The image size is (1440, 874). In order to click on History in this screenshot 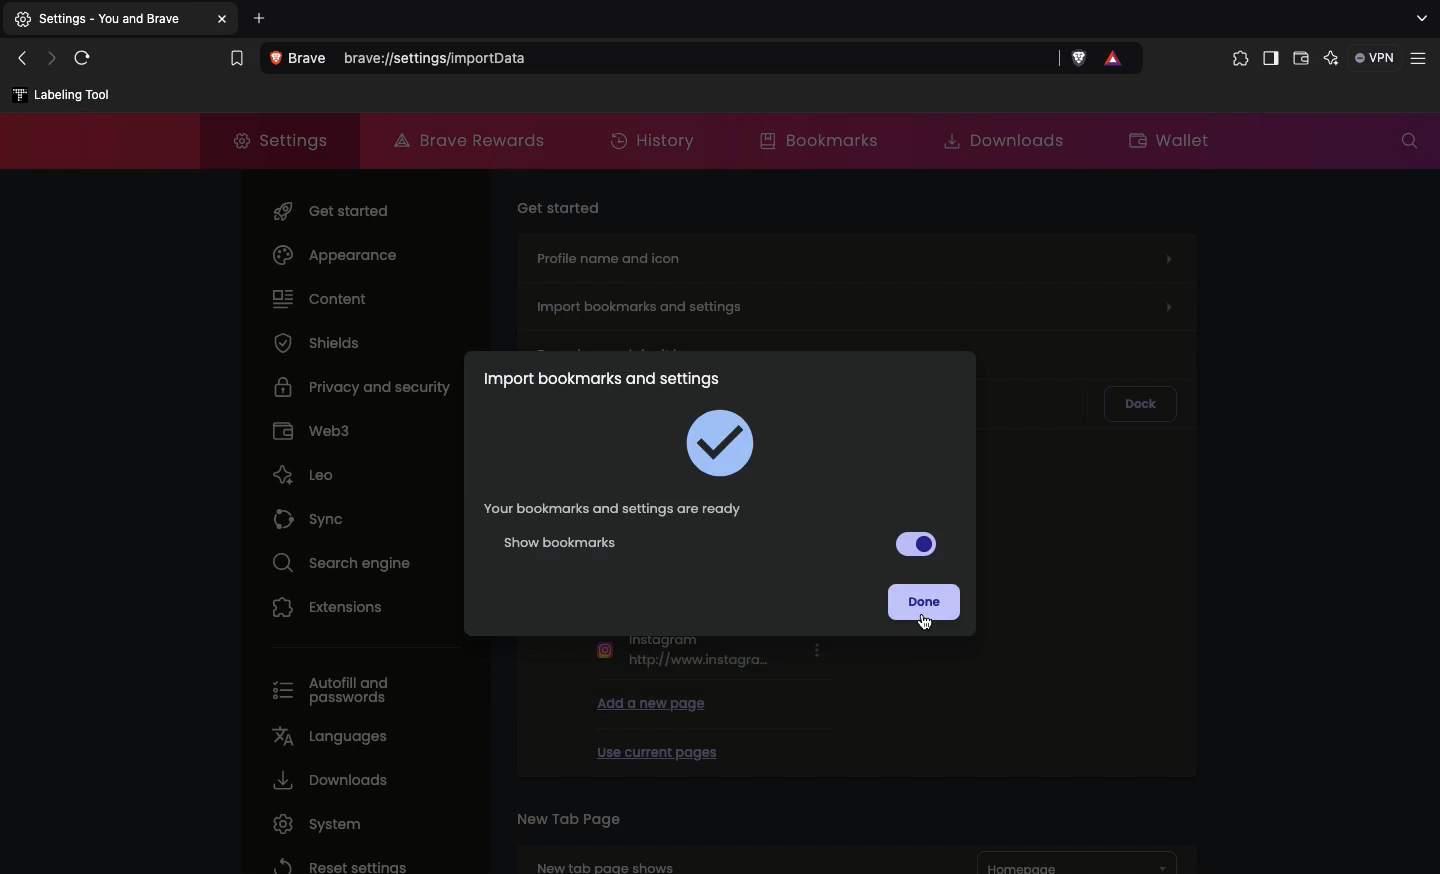, I will do `click(656, 142)`.